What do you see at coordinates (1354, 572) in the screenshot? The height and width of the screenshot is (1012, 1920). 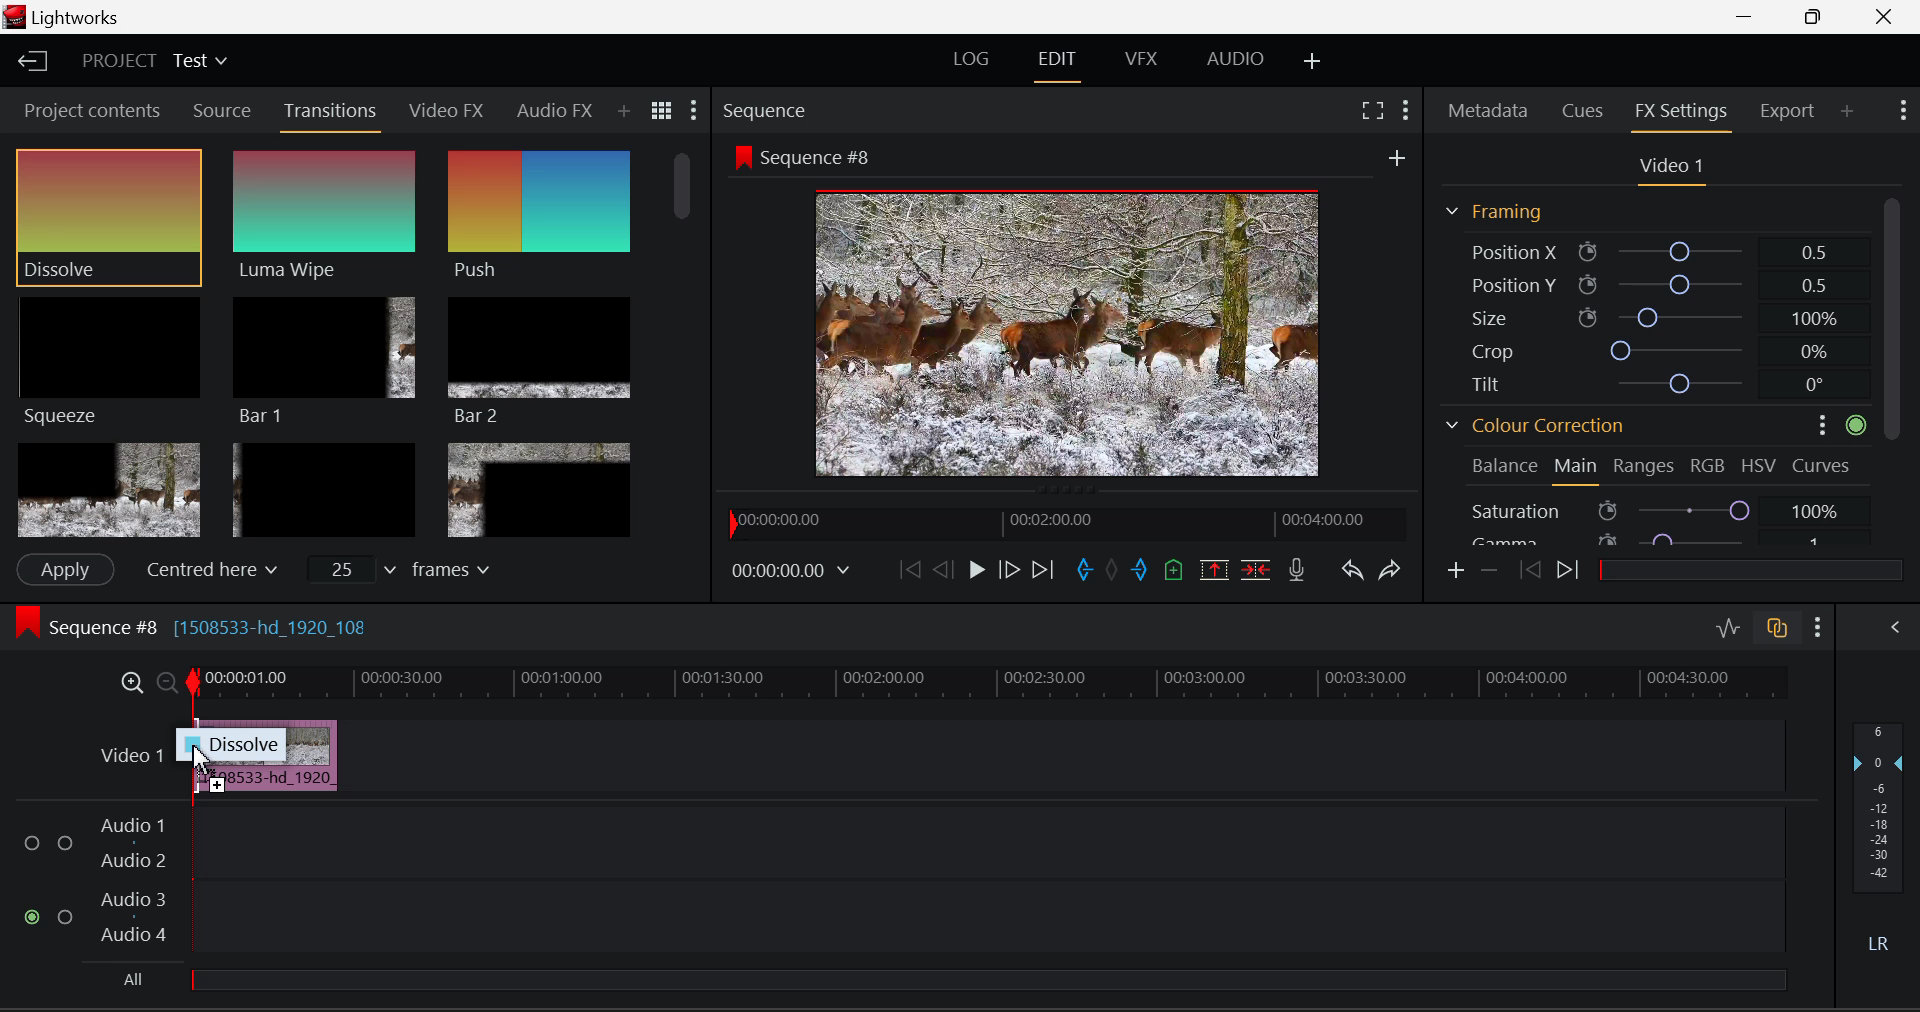 I see `Undo` at bounding box center [1354, 572].